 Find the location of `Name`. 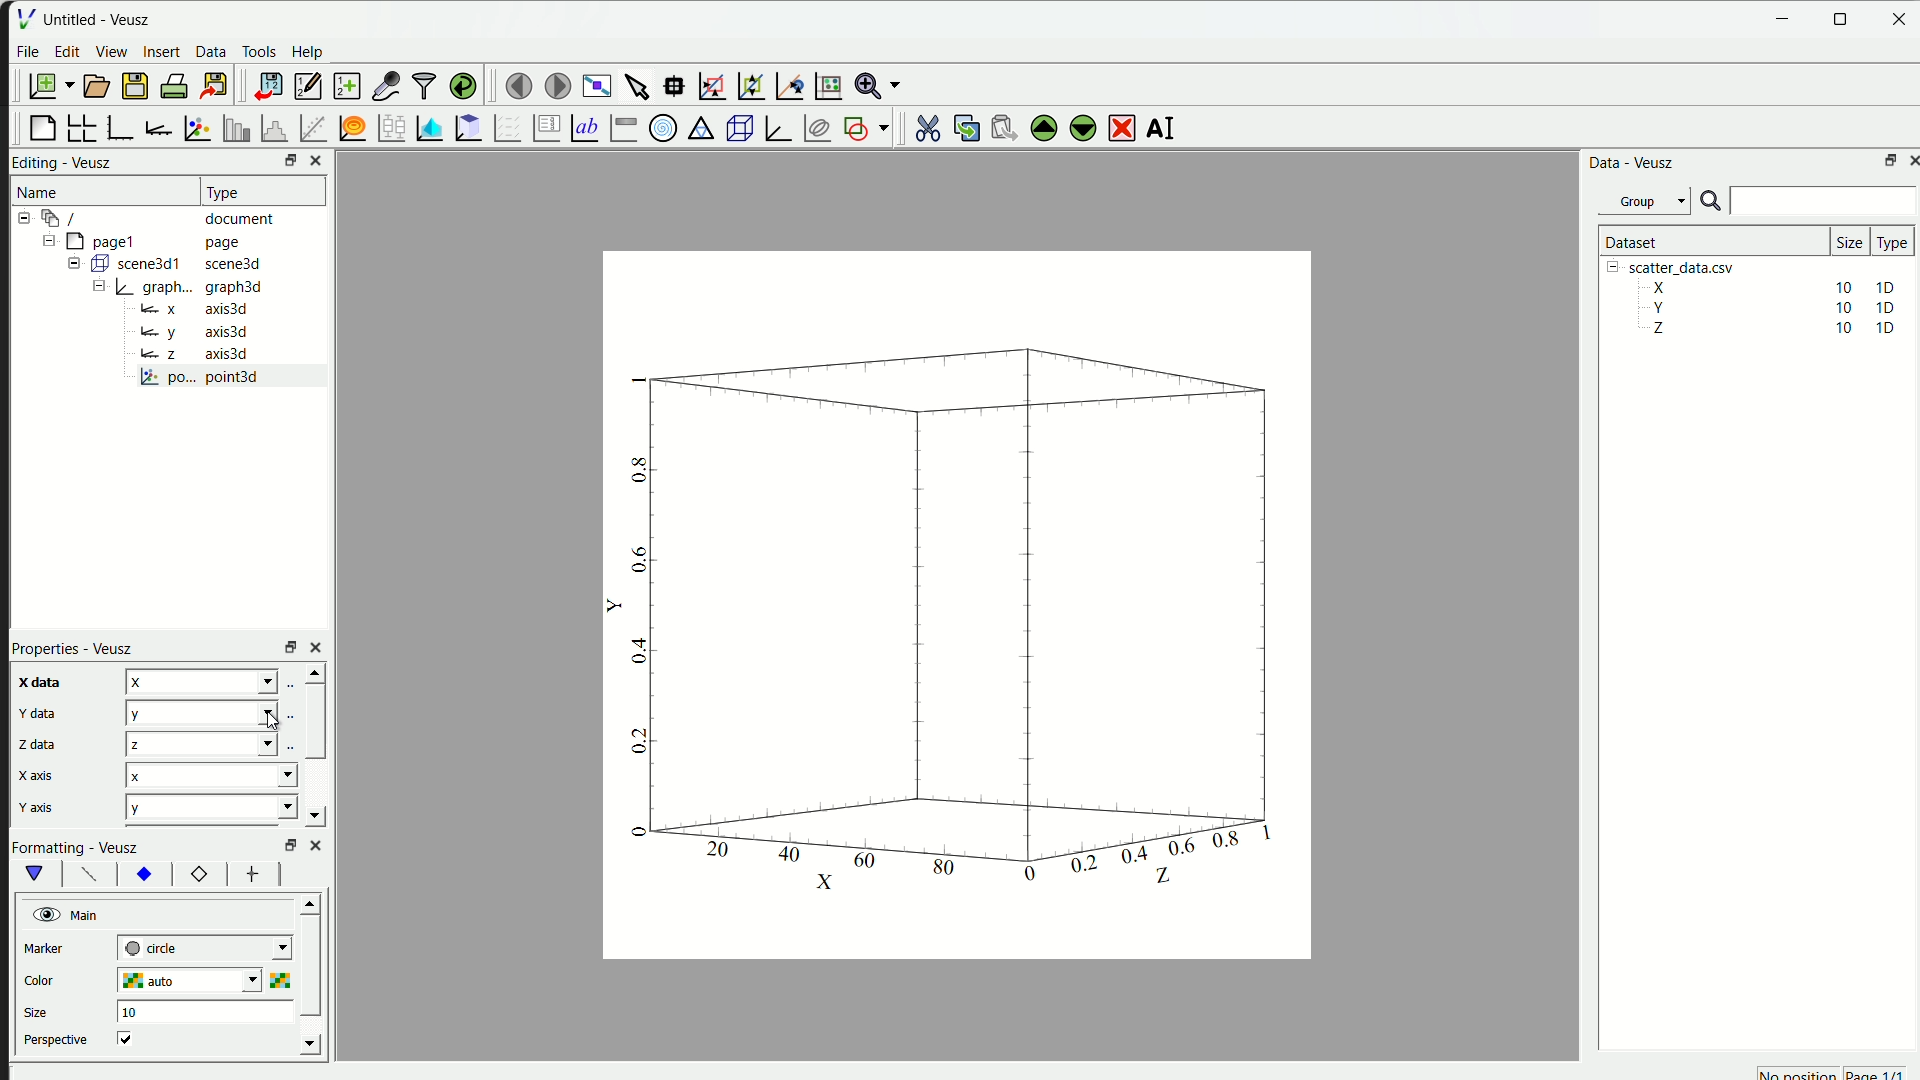

Name is located at coordinates (40, 189).